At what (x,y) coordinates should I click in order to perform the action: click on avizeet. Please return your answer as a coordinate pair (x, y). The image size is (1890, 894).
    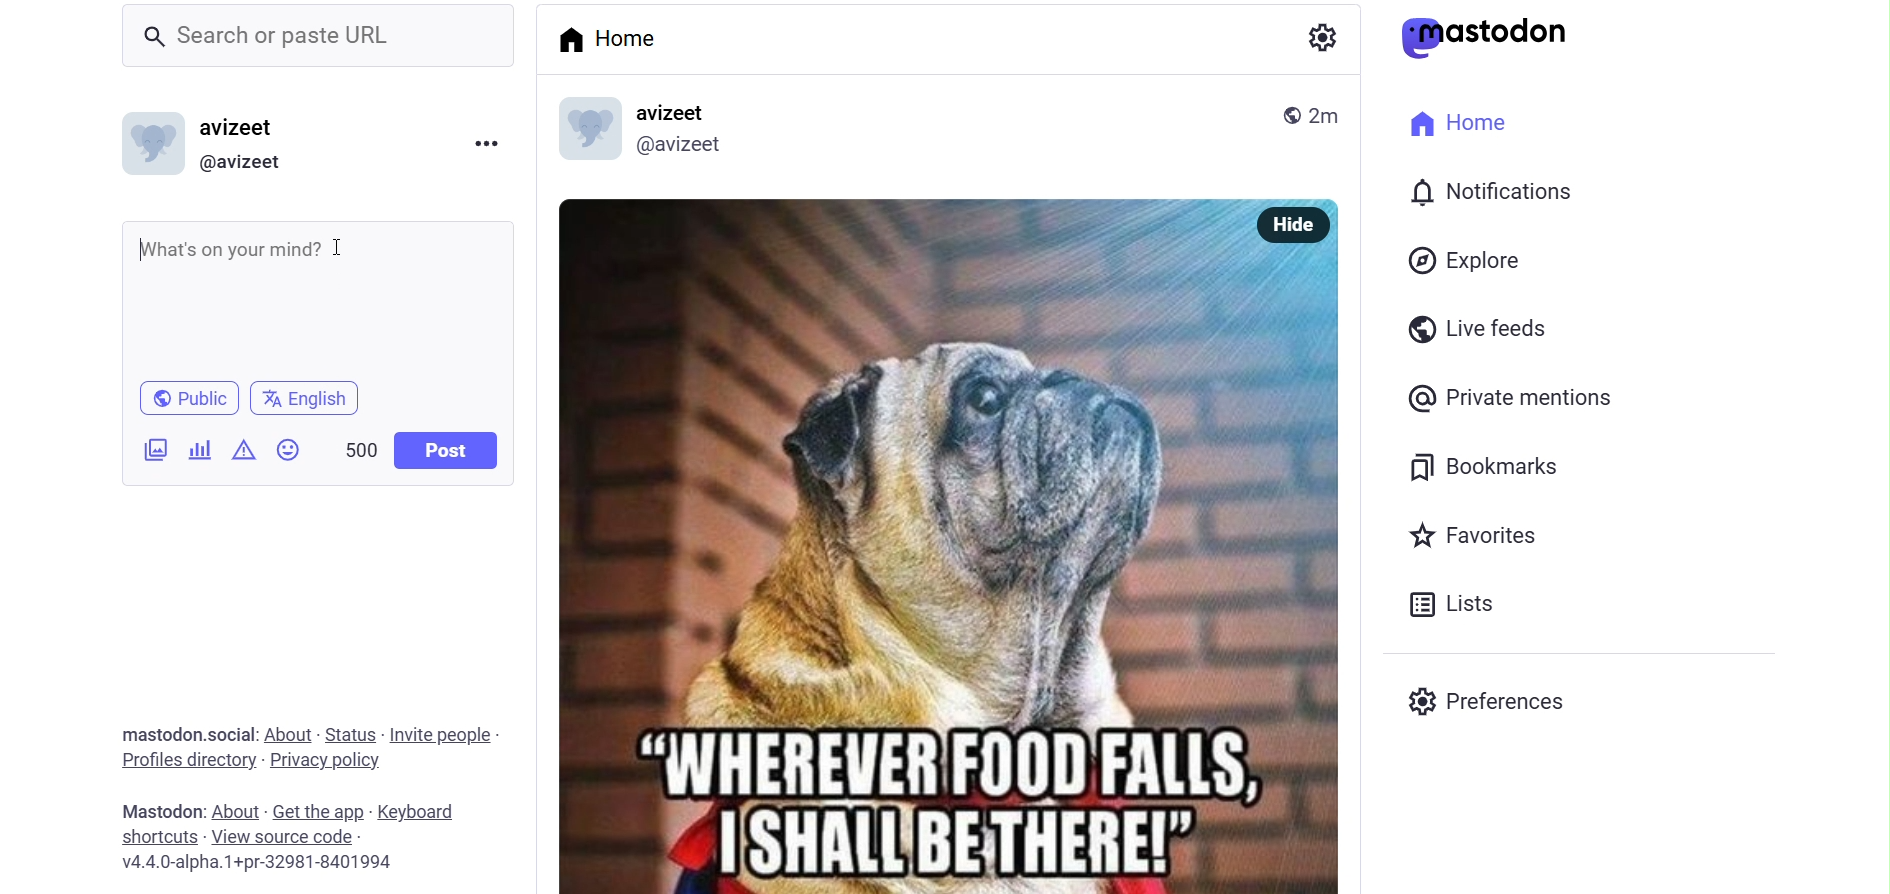
    Looking at the image, I should click on (236, 130).